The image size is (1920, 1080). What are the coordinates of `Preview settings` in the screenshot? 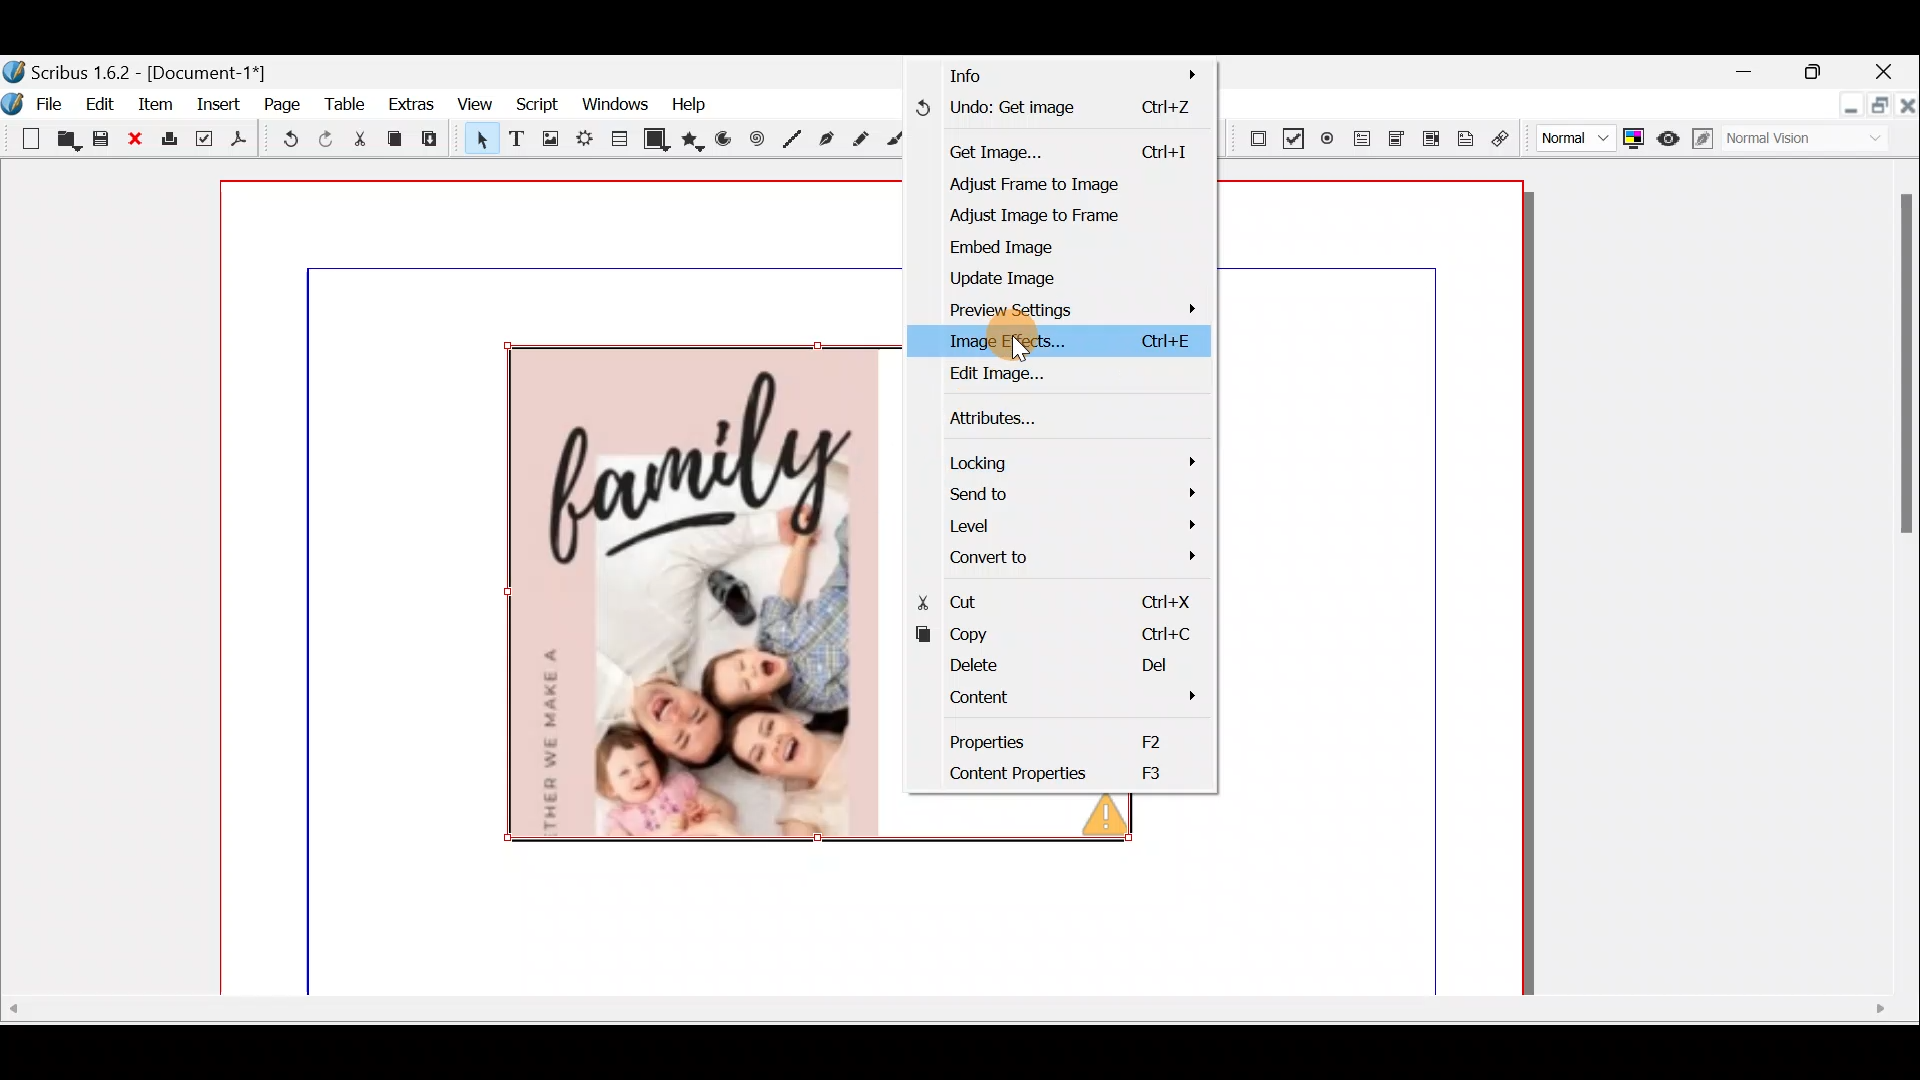 It's located at (1057, 308).